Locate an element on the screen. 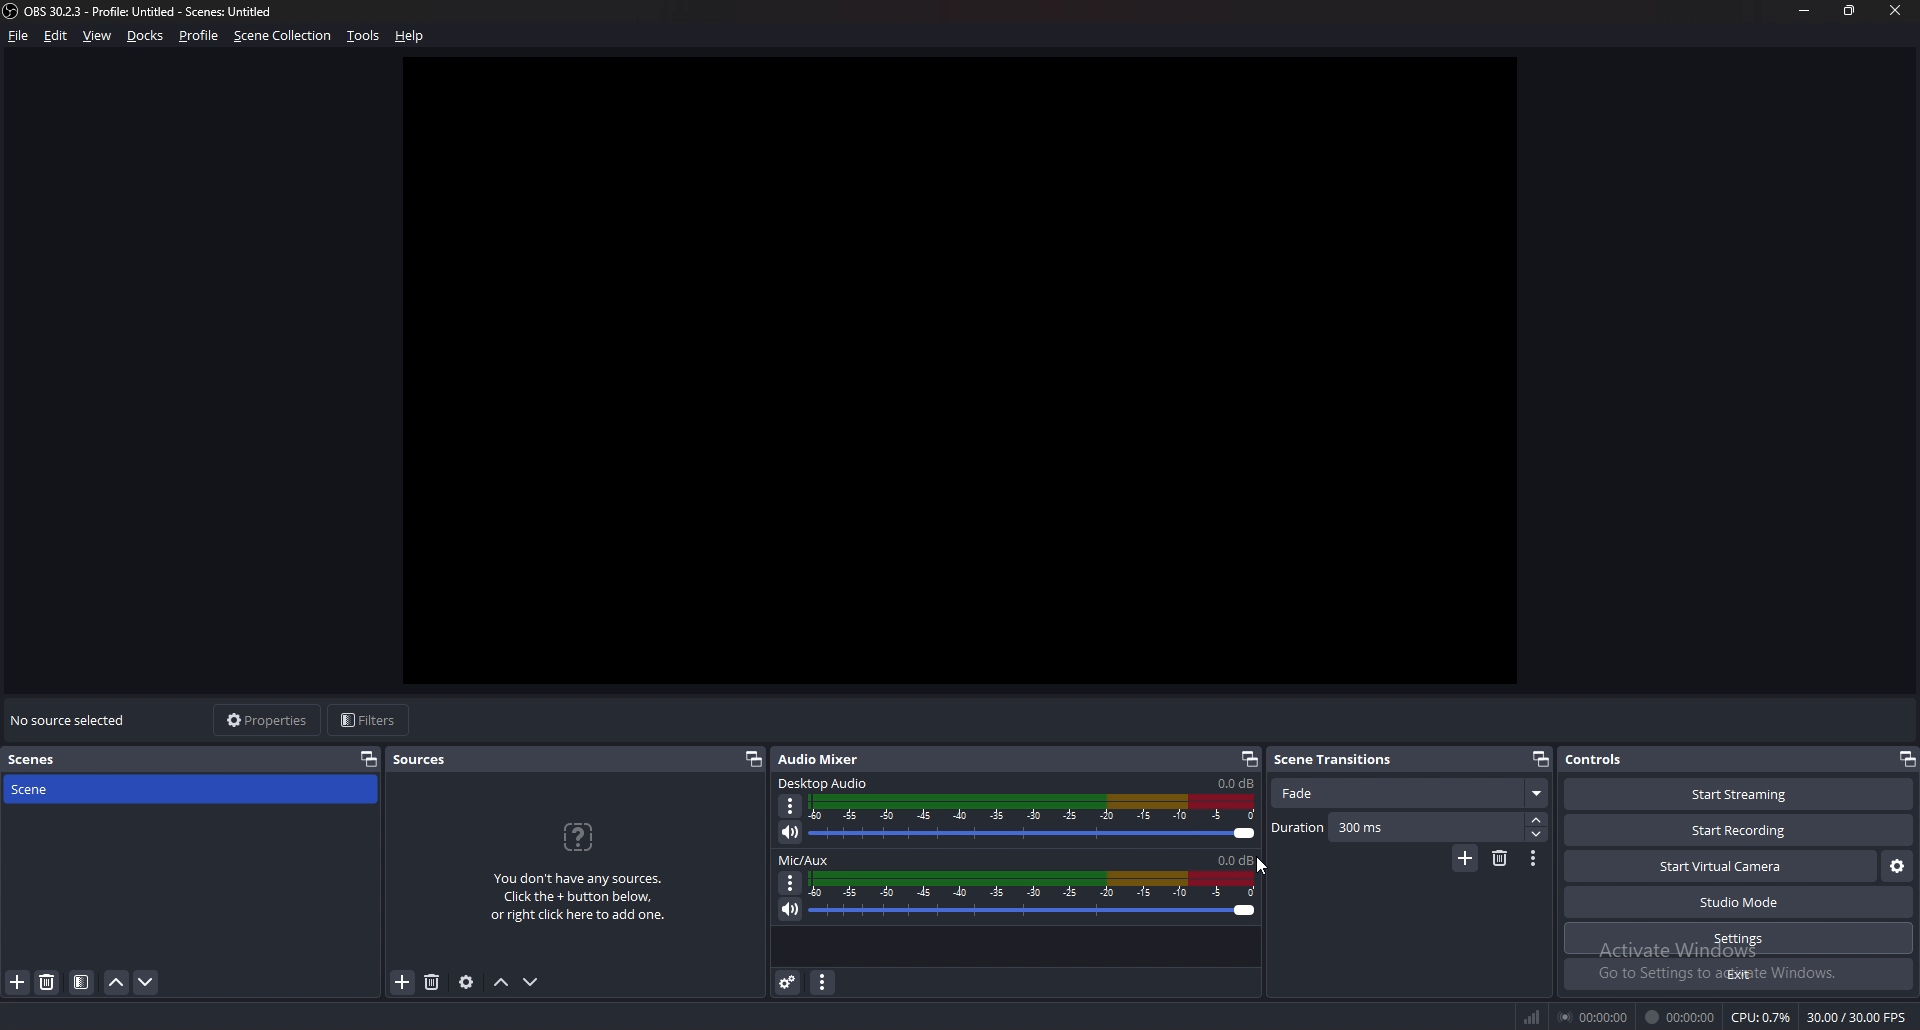  virtual camera settings is located at coordinates (1896, 867).